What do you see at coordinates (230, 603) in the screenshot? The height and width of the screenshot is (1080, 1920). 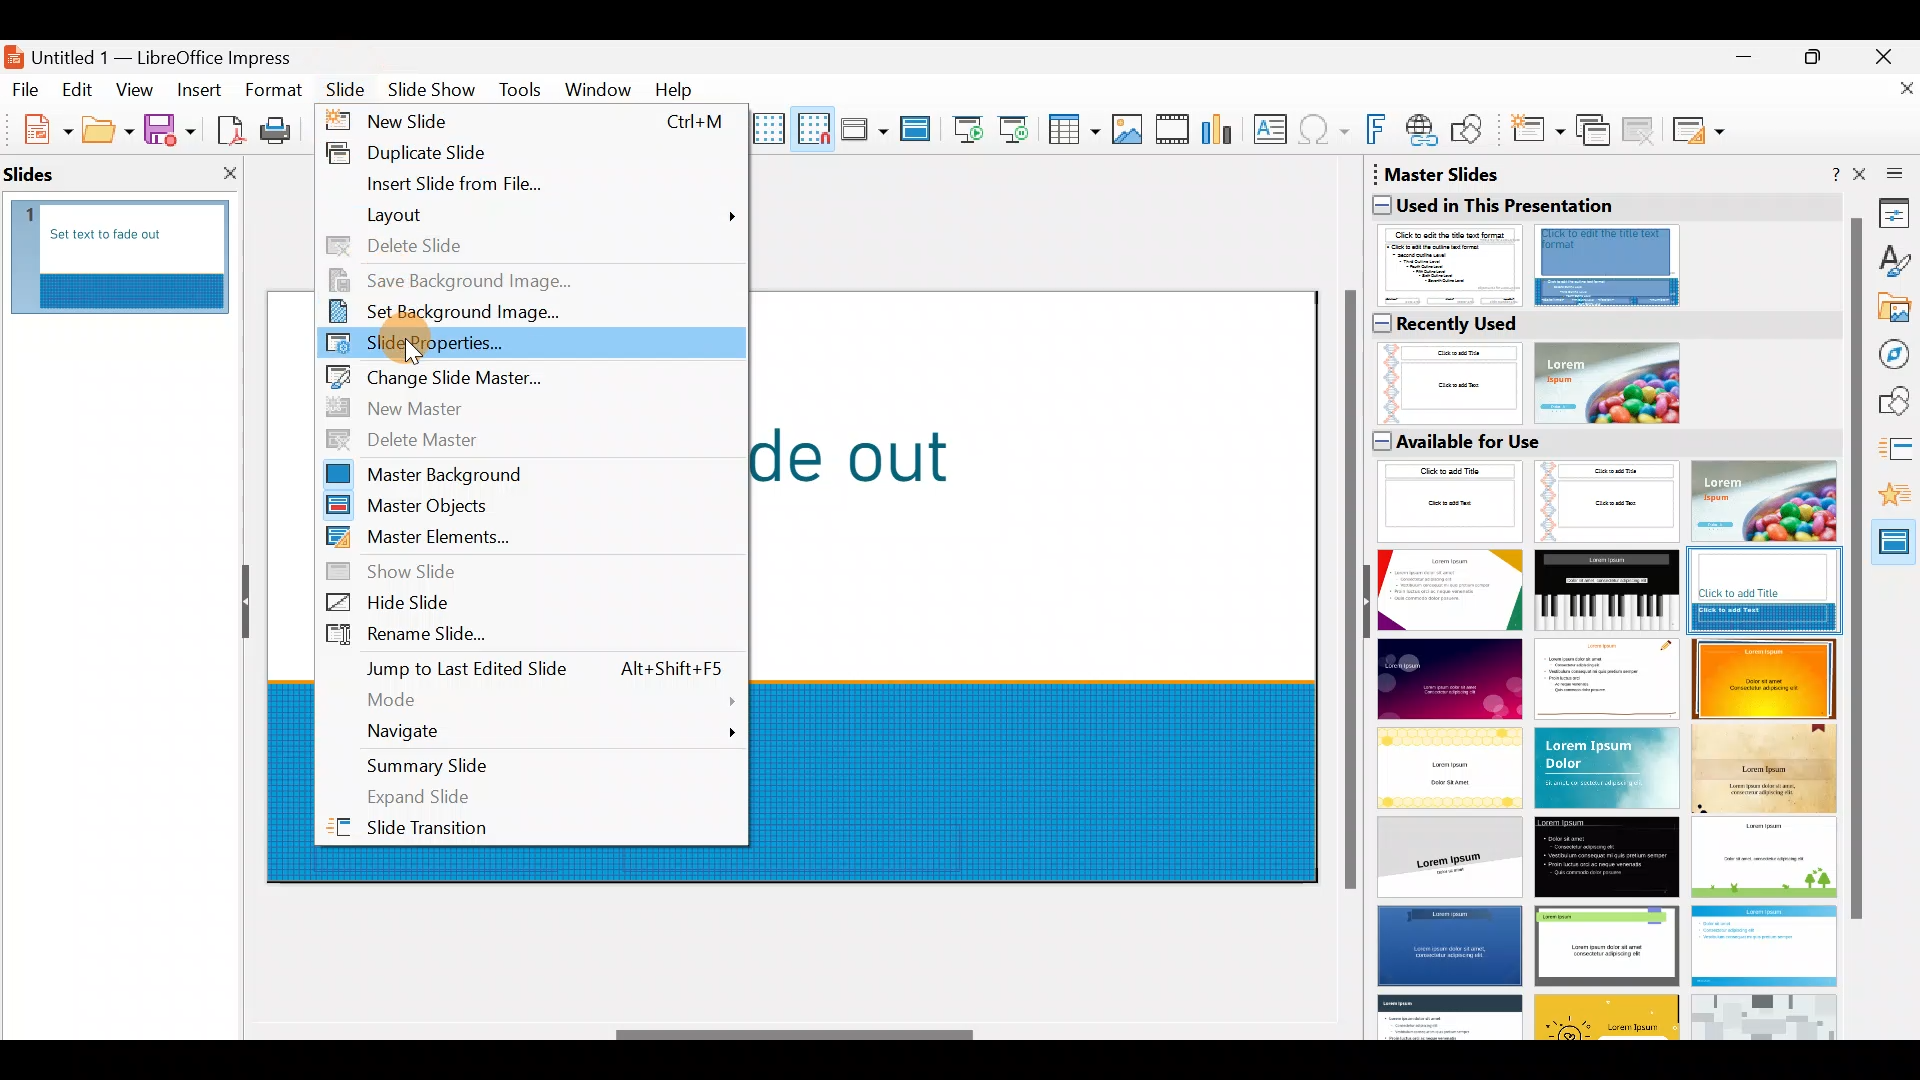 I see `` at bounding box center [230, 603].